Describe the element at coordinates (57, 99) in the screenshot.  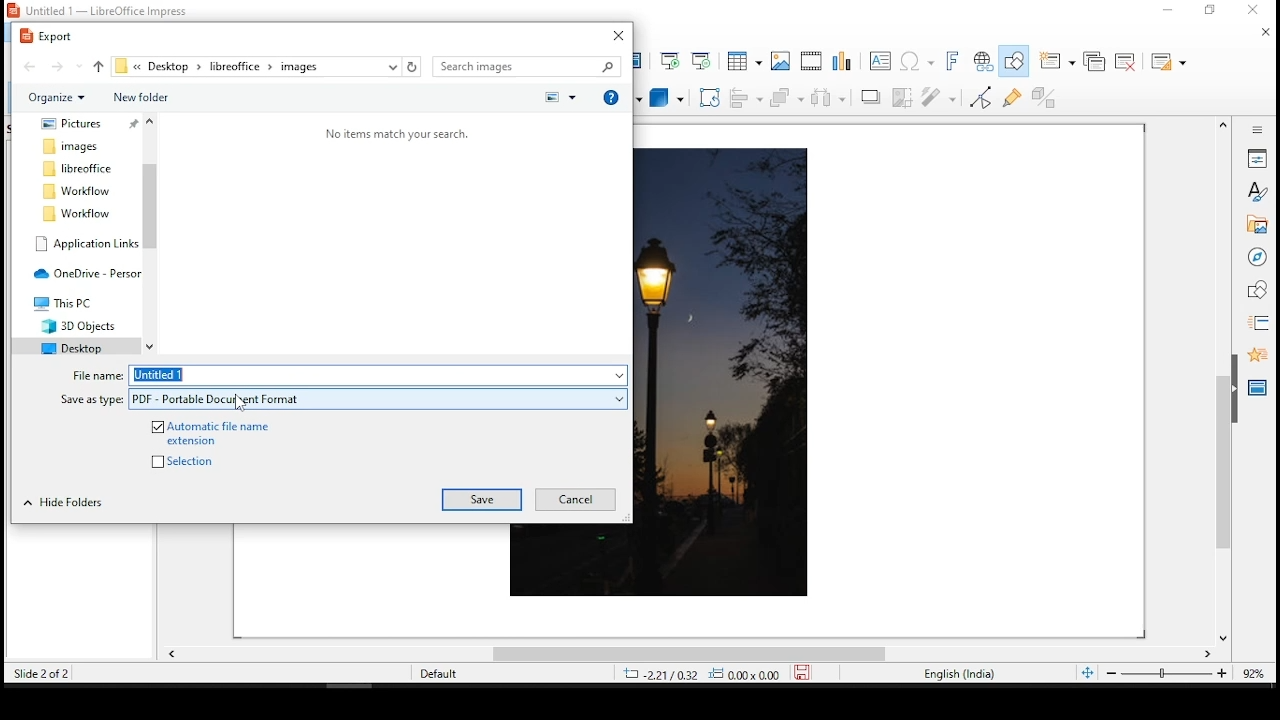
I see `organize` at that location.